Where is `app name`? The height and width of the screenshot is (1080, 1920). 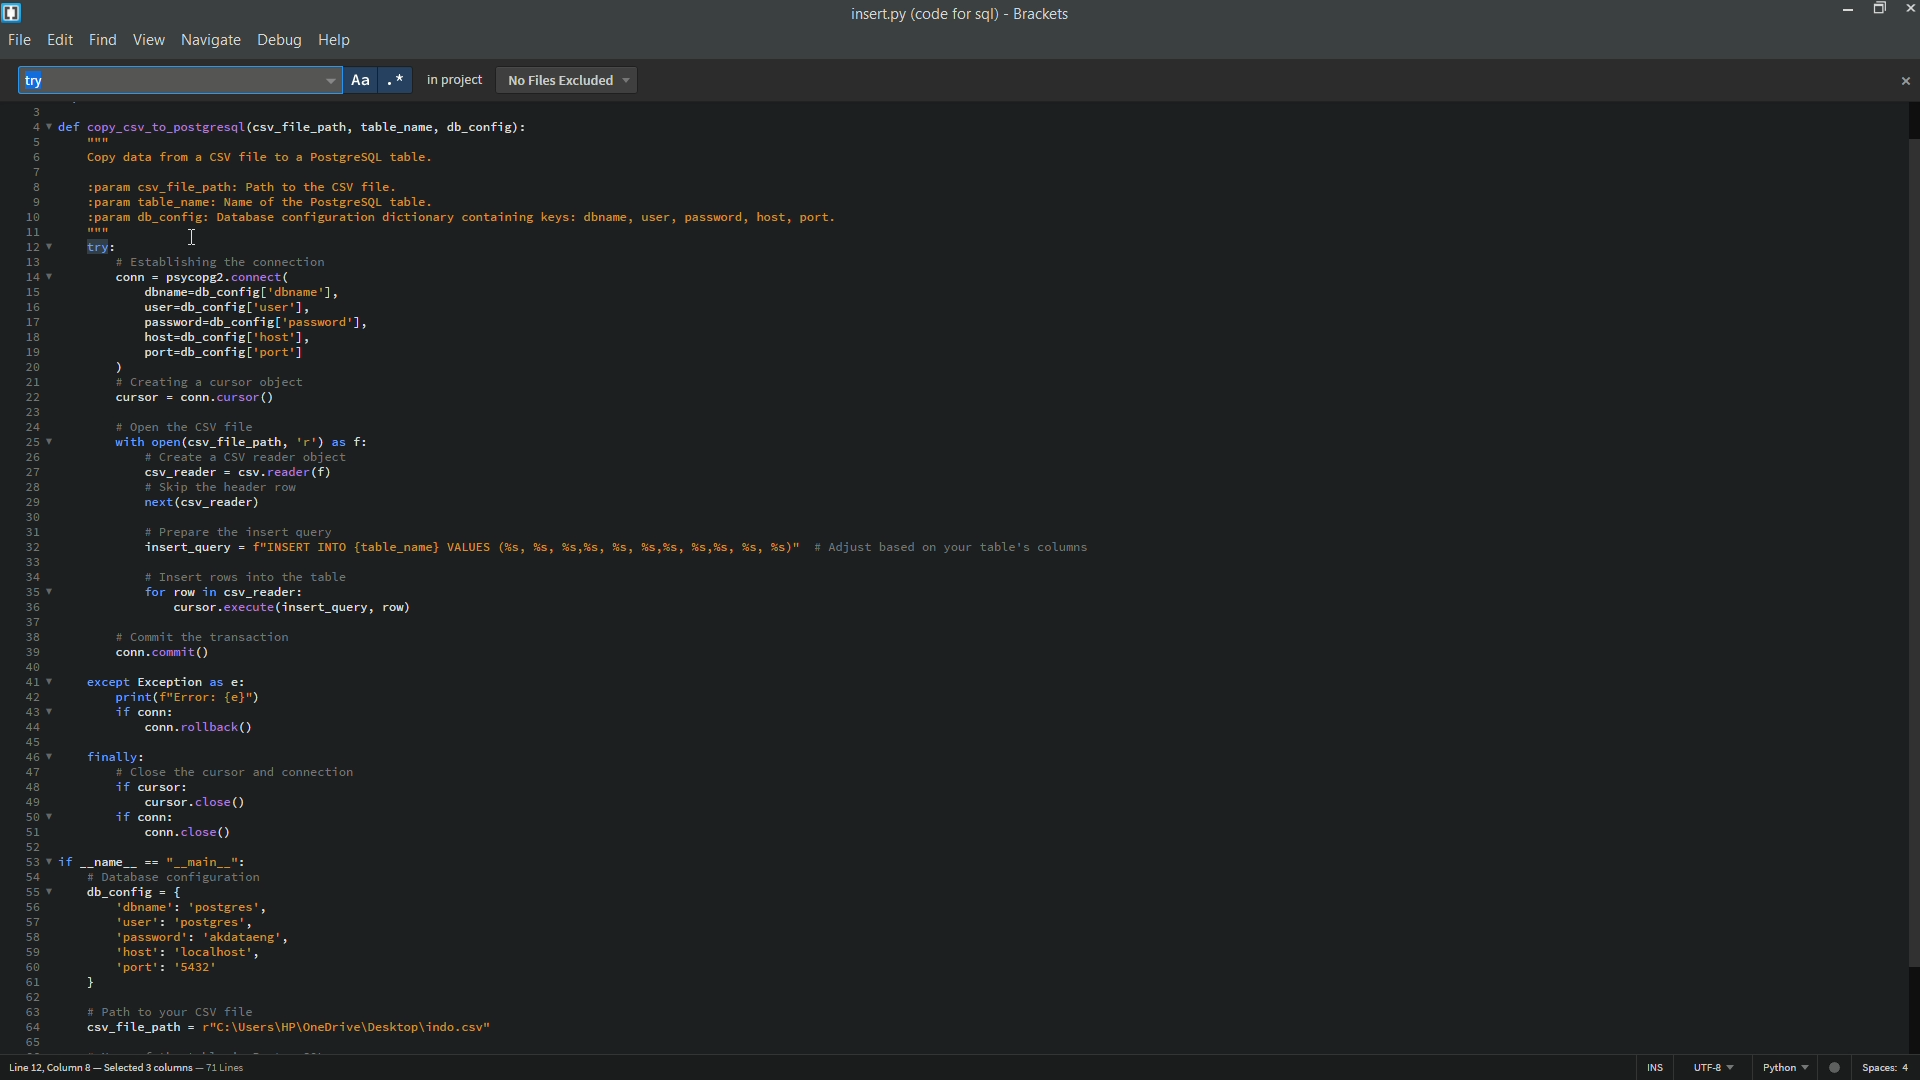 app name is located at coordinates (1042, 14).